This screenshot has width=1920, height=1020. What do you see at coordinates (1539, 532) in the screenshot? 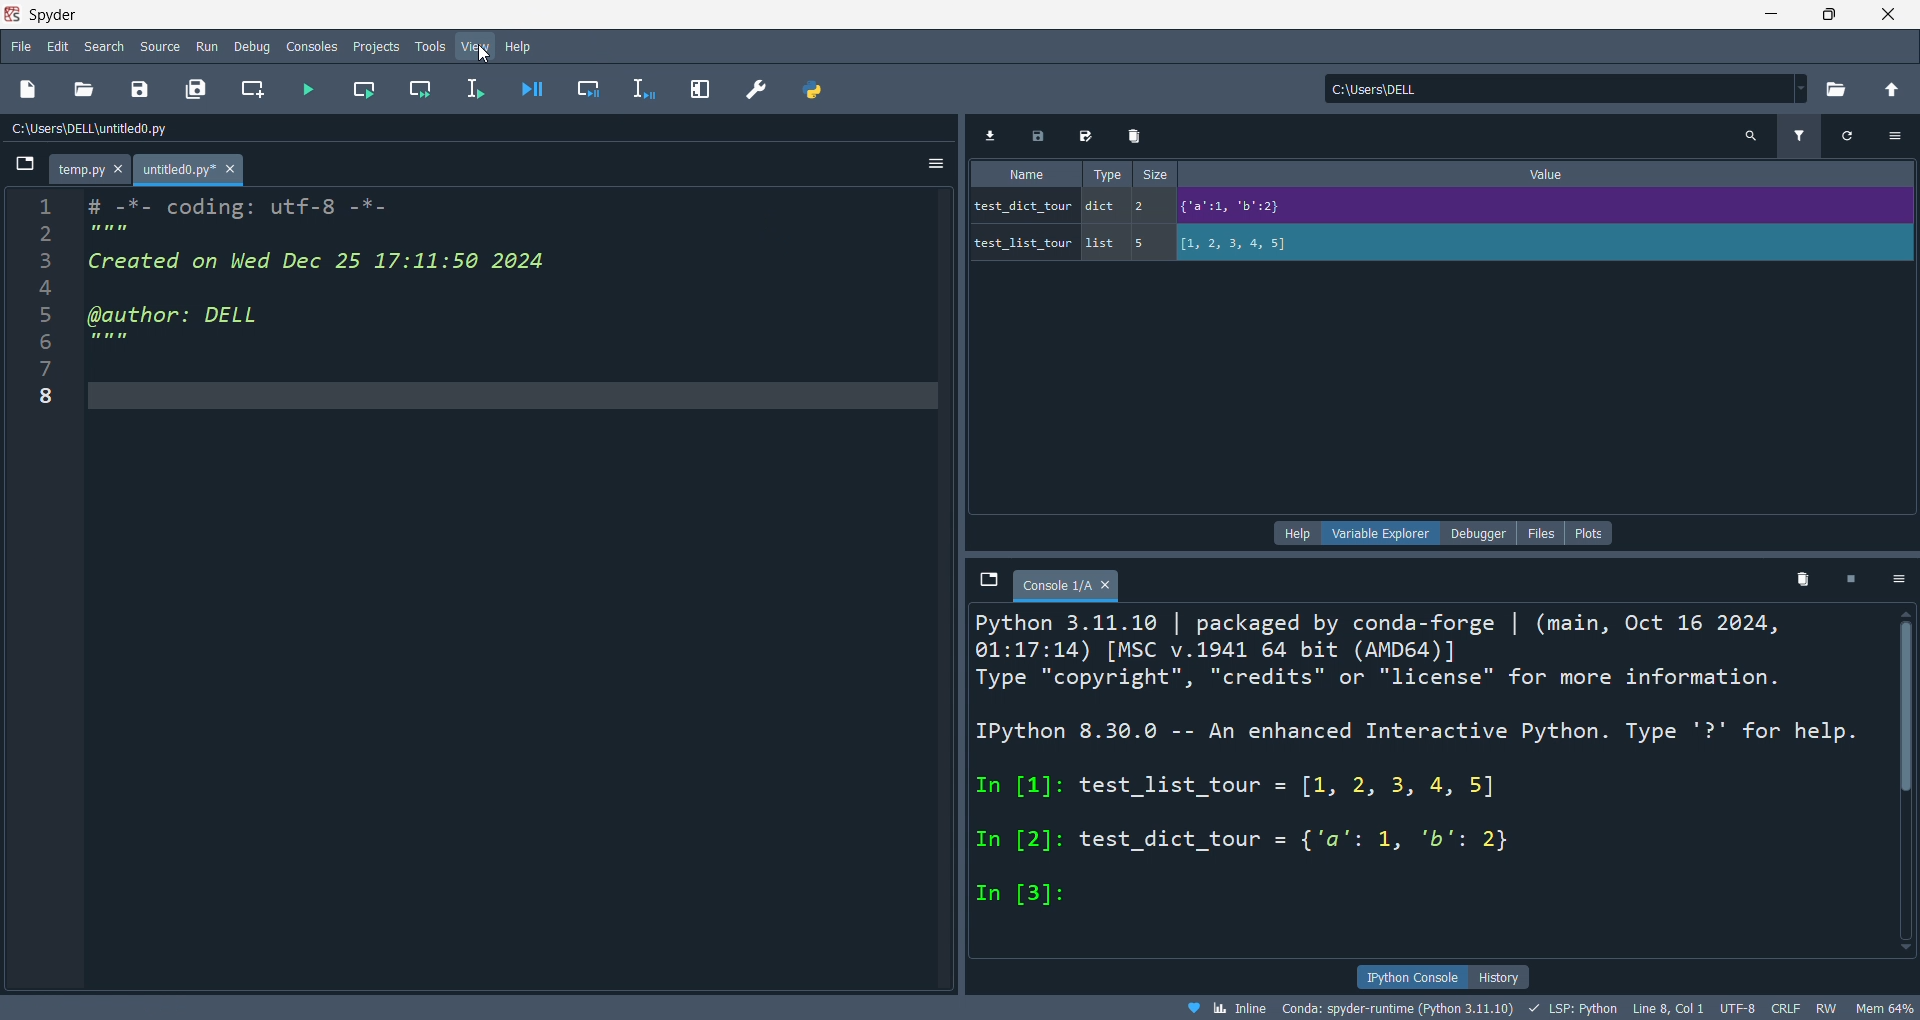
I see `files` at bounding box center [1539, 532].